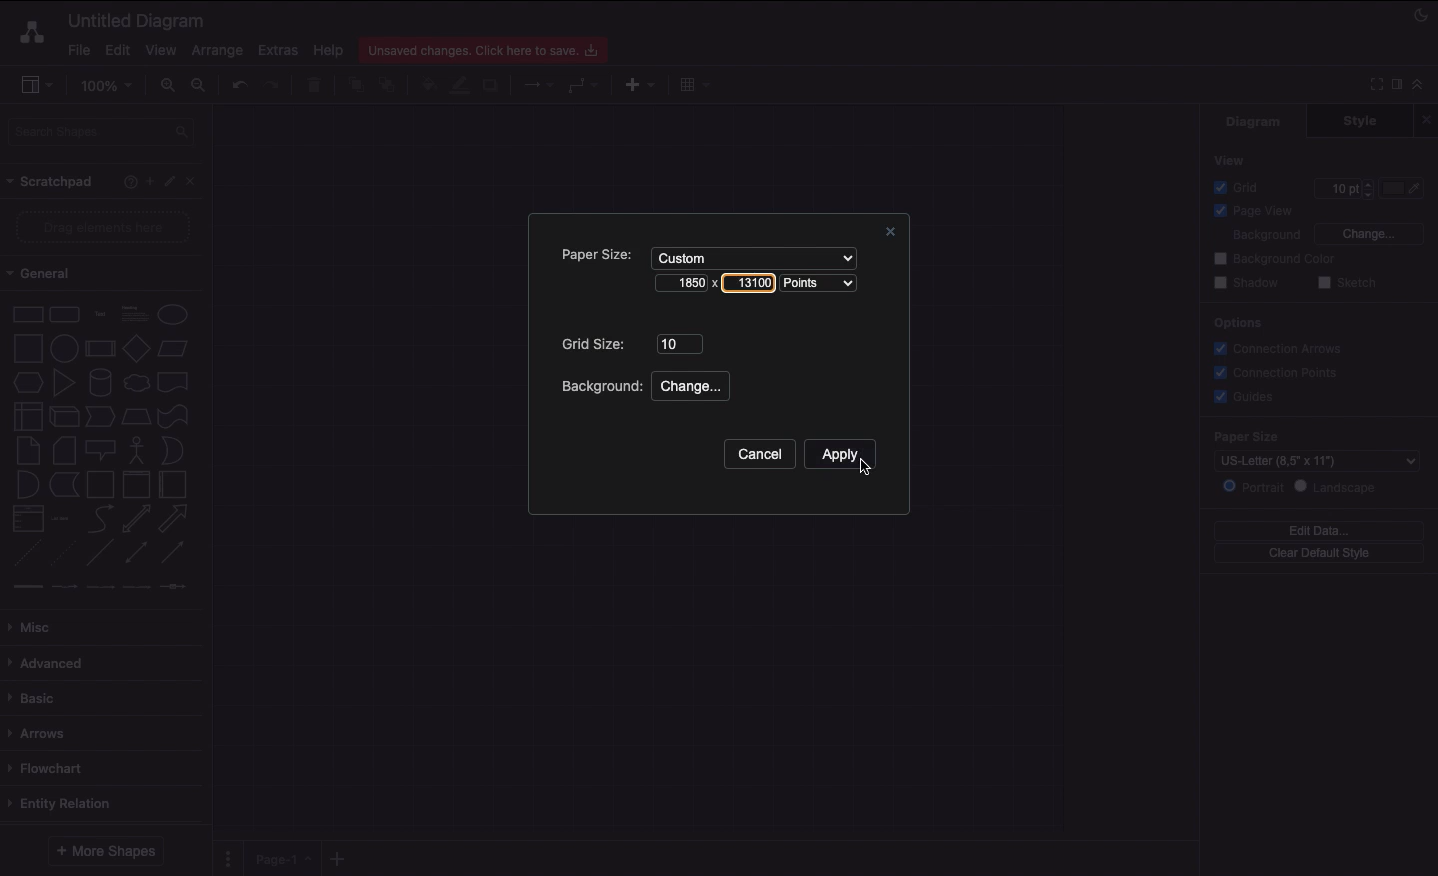 The width and height of the screenshot is (1438, 876). What do you see at coordinates (26, 519) in the screenshot?
I see `List` at bounding box center [26, 519].